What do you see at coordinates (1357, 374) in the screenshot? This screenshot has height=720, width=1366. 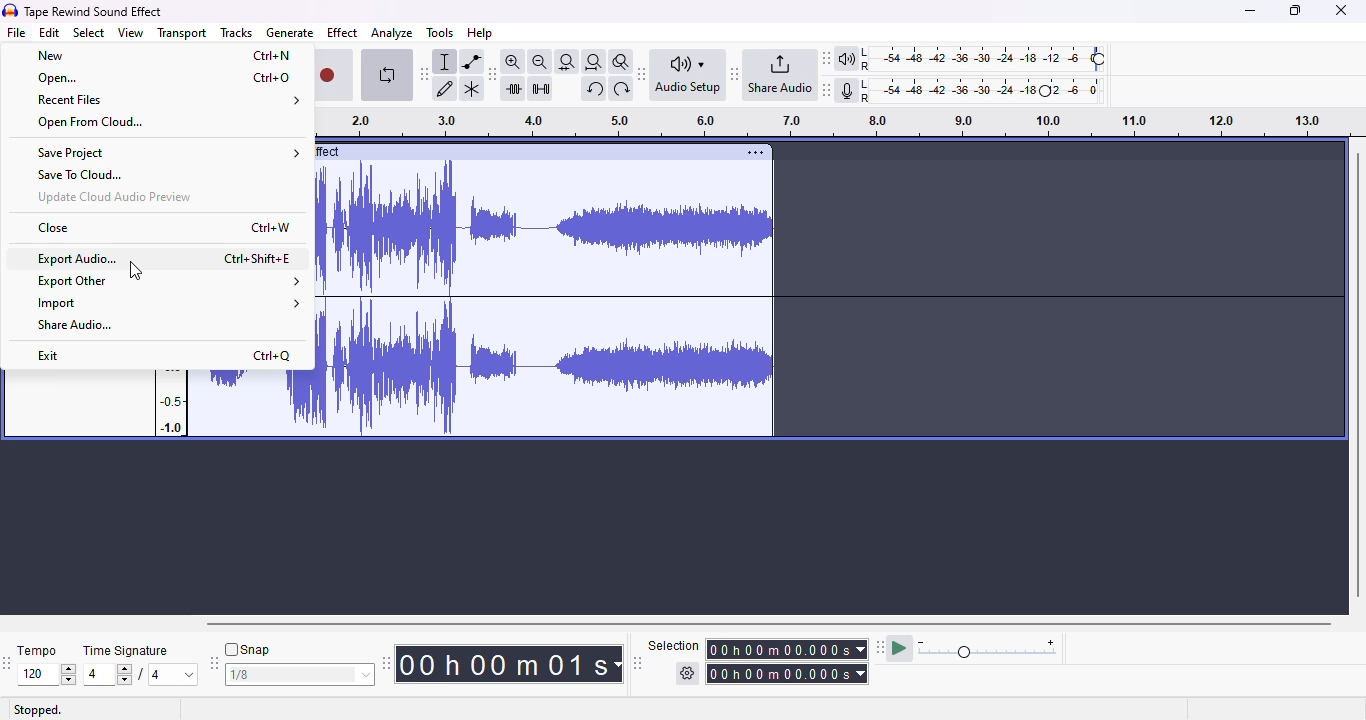 I see `vertical scrollbar` at bounding box center [1357, 374].